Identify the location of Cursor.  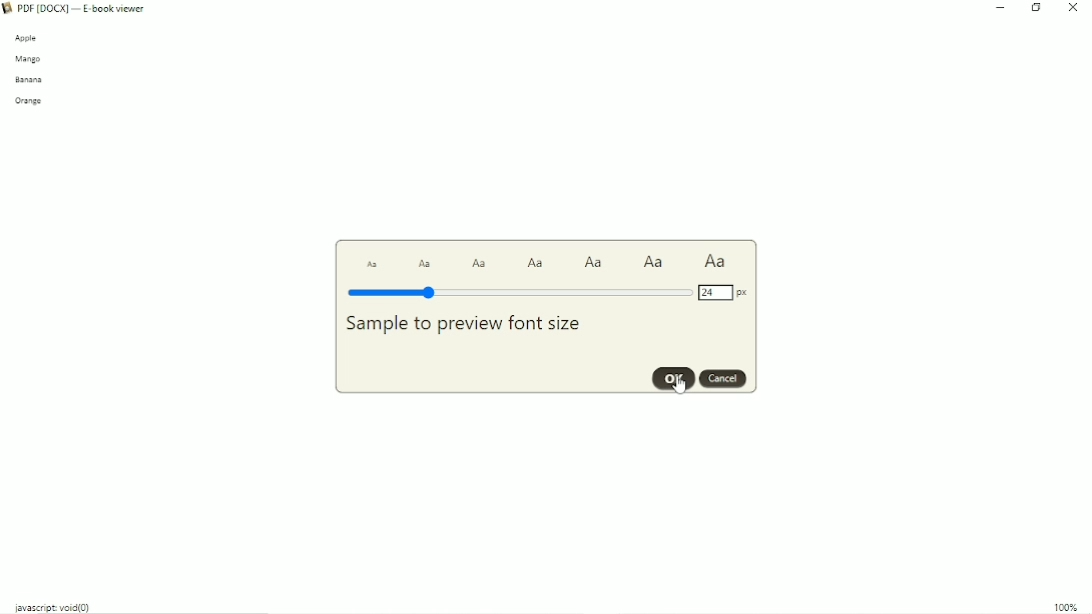
(678, 383).